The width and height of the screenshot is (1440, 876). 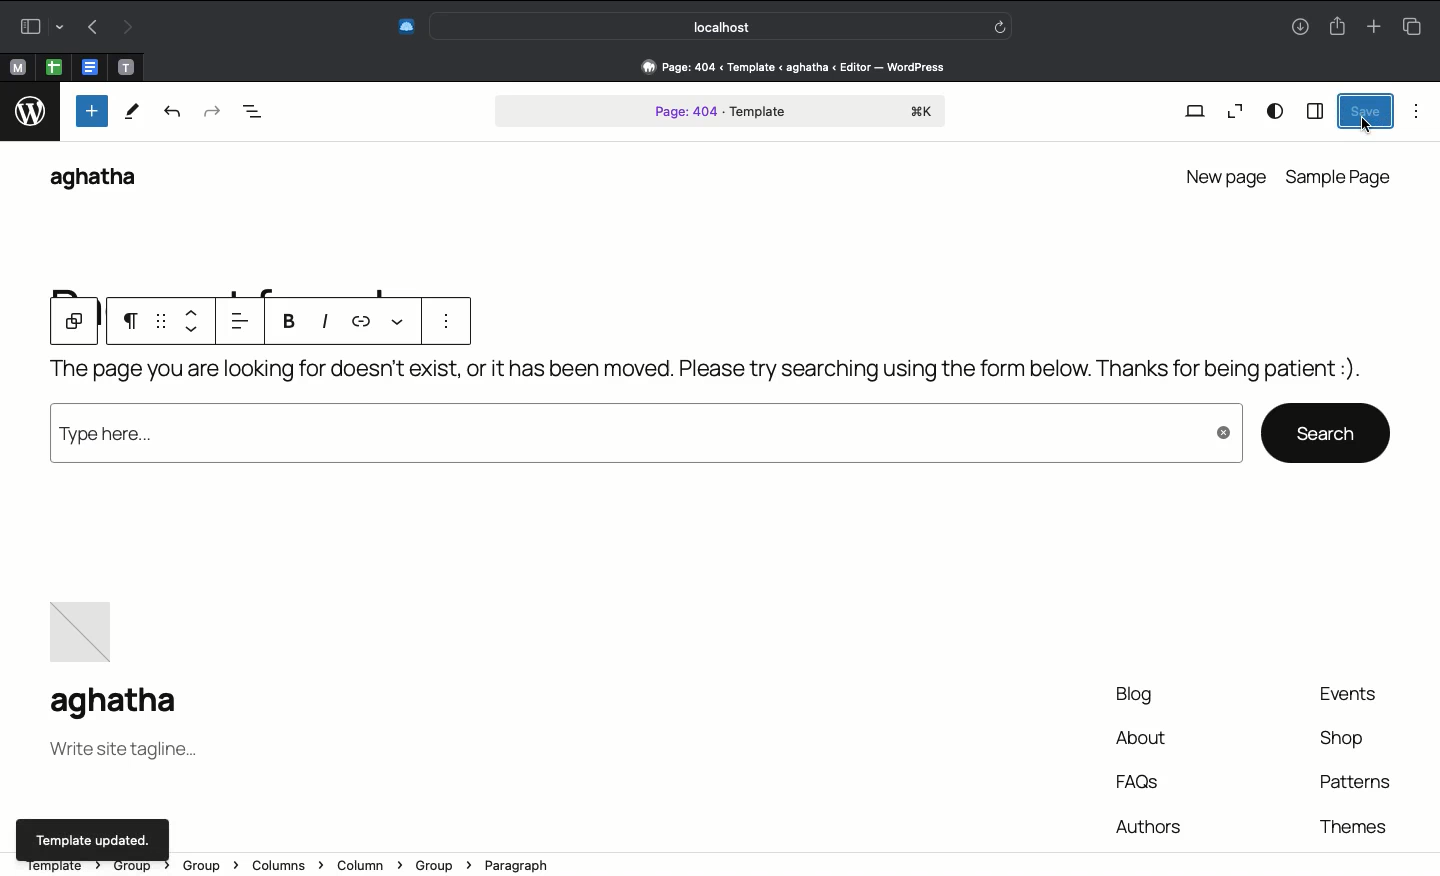 I want to click on Address, so click(x=783, y=67).